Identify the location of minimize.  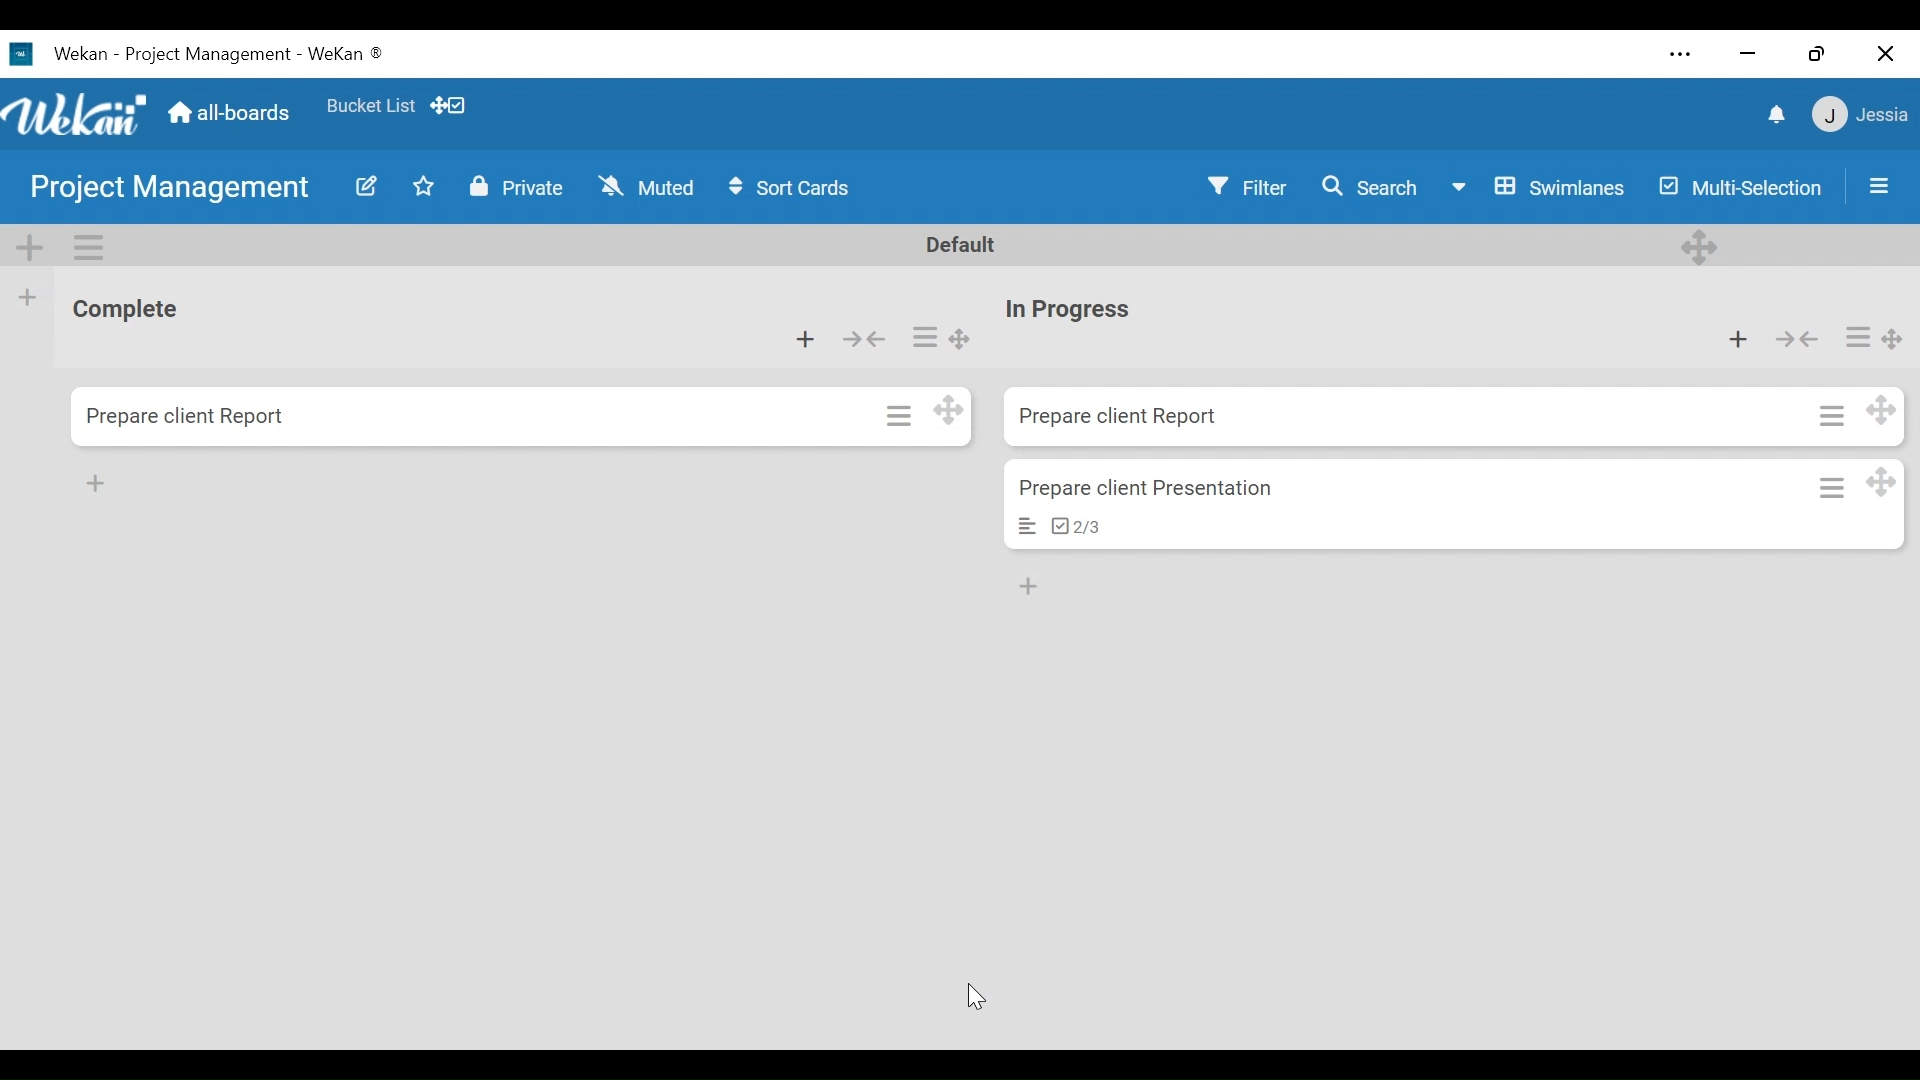
(1748, 53).